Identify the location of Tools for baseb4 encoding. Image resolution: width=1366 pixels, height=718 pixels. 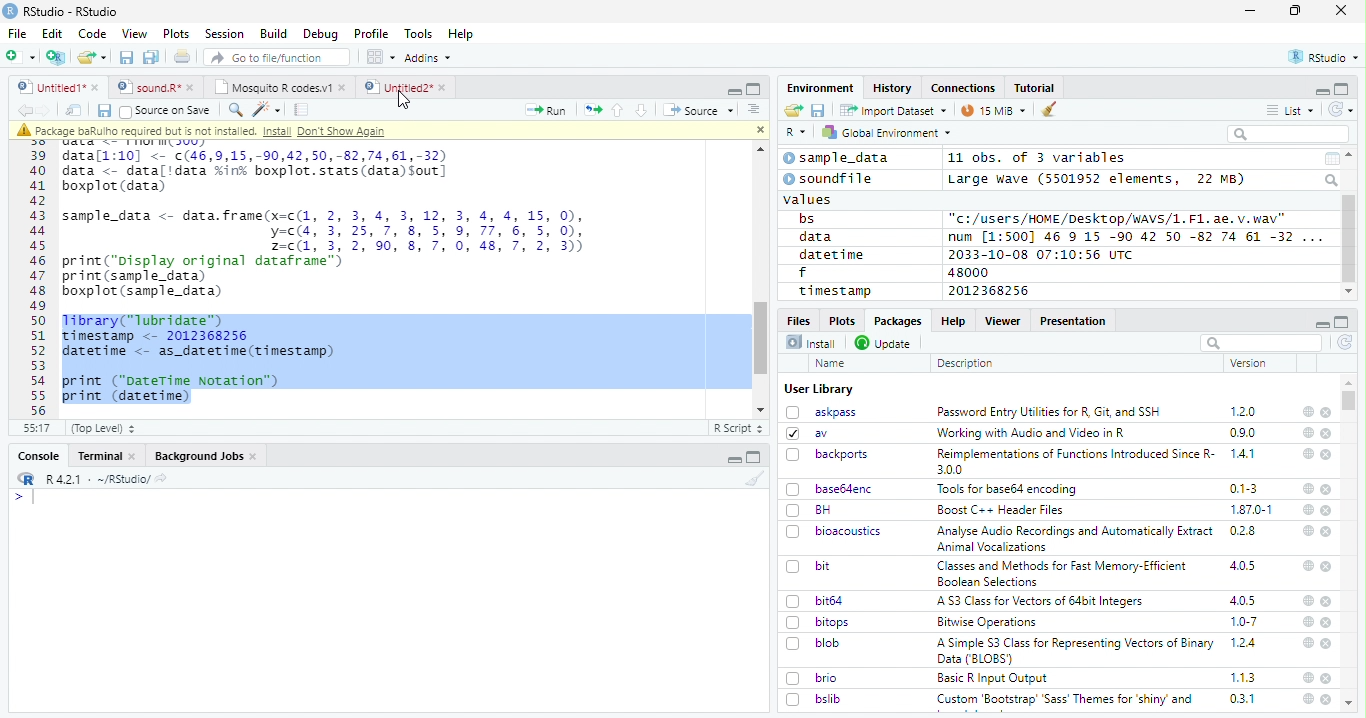
(1009, 489).